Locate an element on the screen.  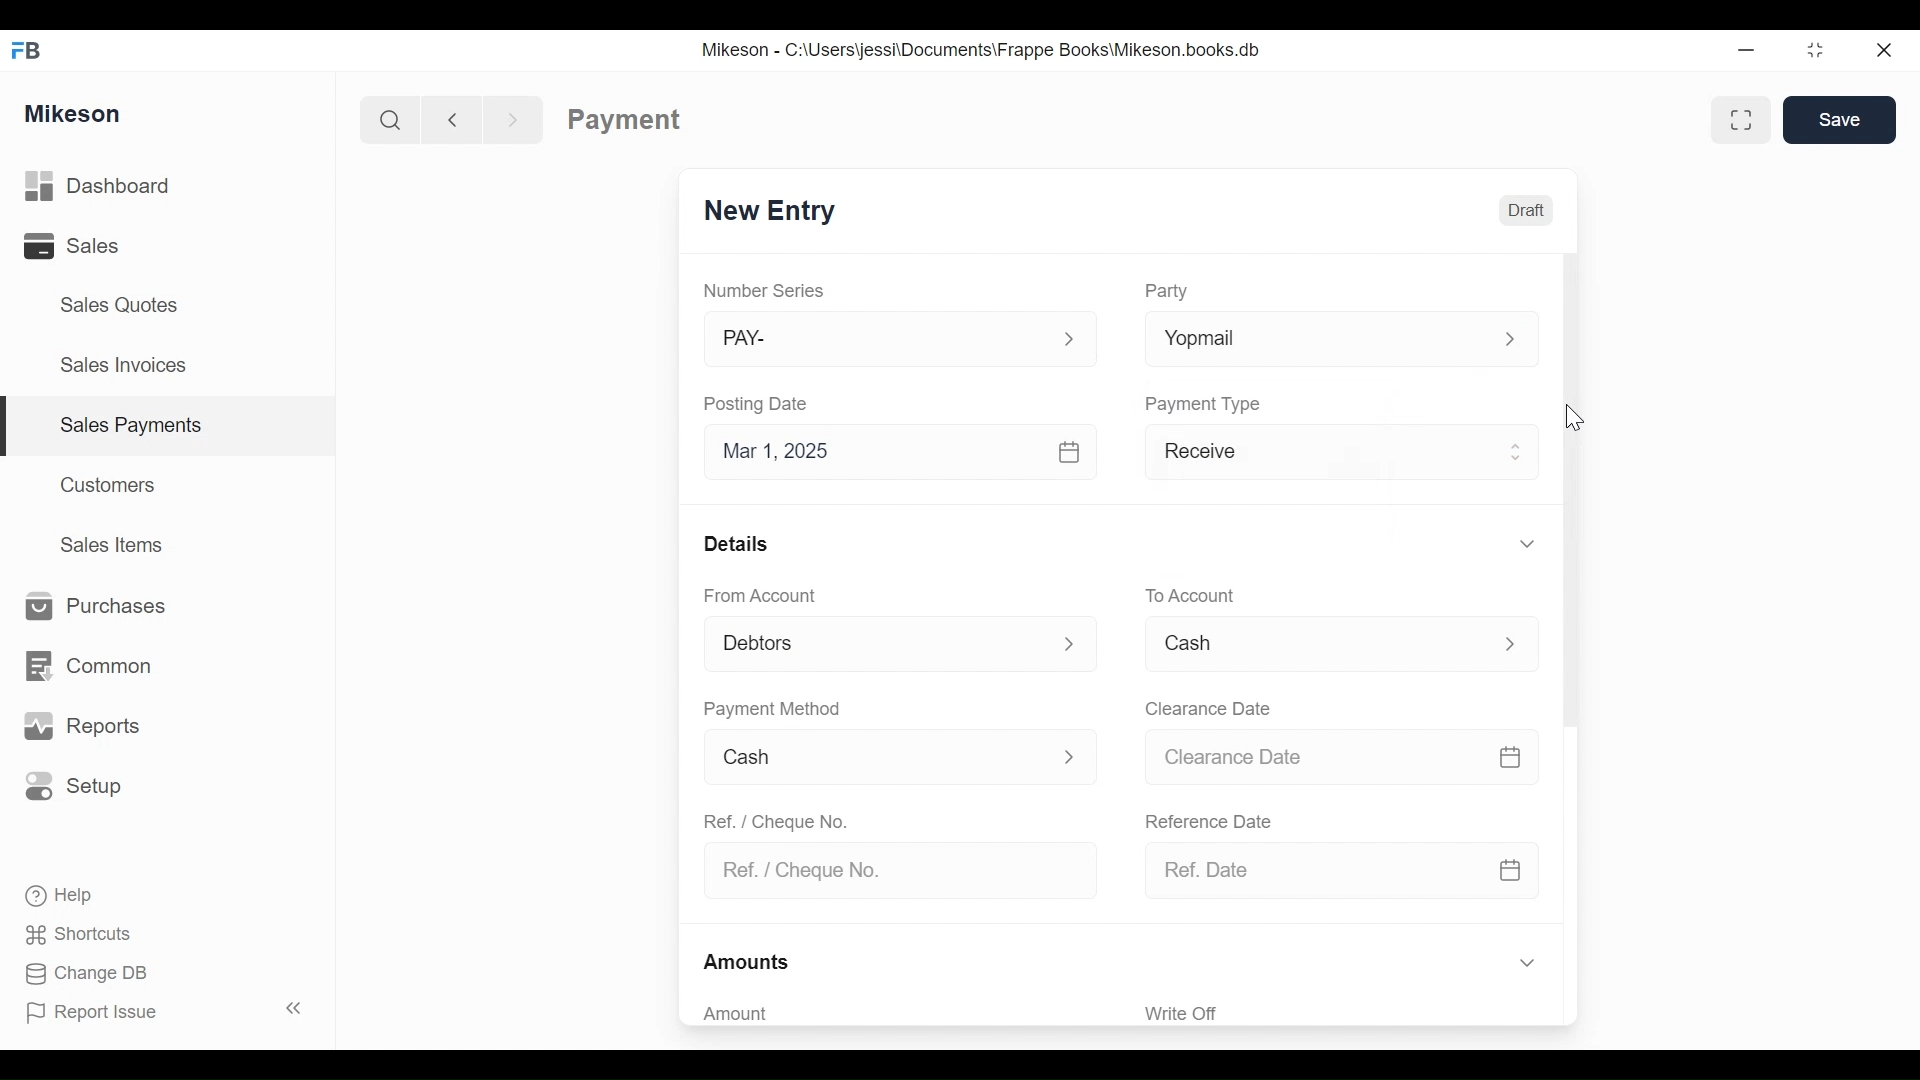
Reference date is located at coordinates (1220, 820).